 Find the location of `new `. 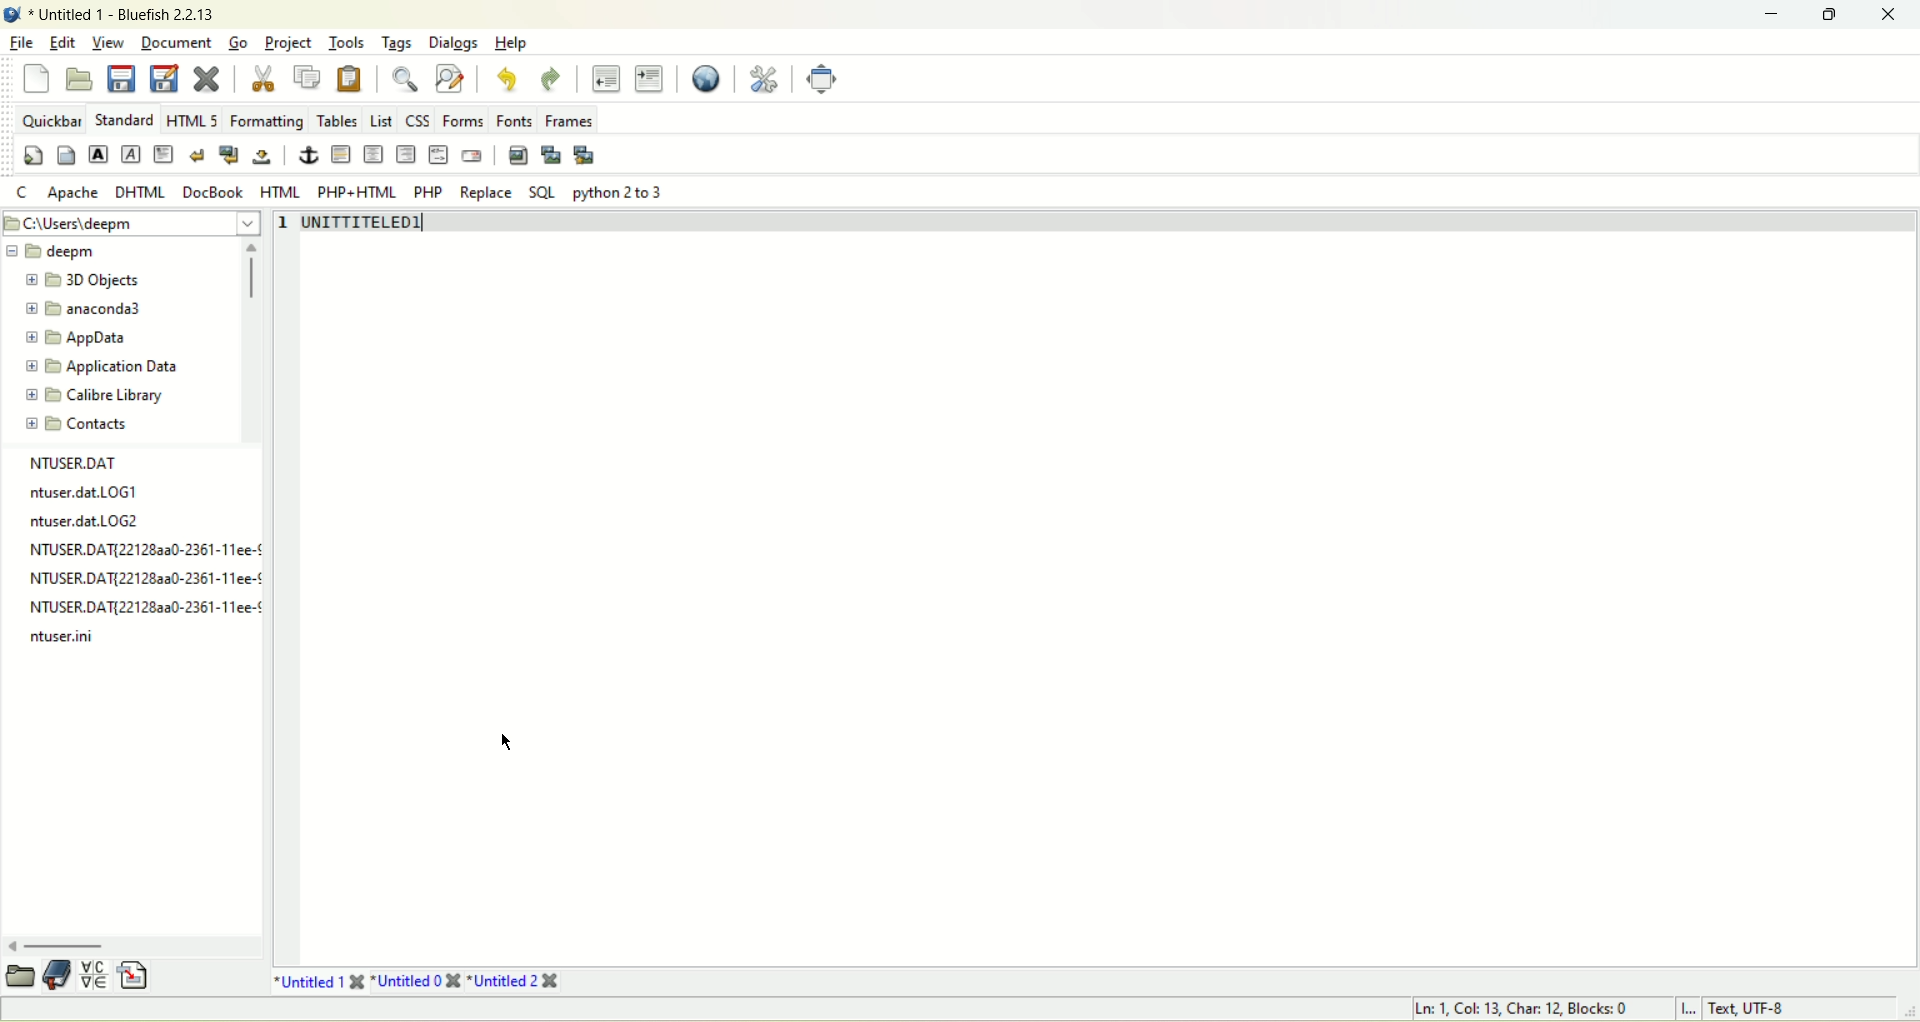

new  is located at coordinates (35, 78).